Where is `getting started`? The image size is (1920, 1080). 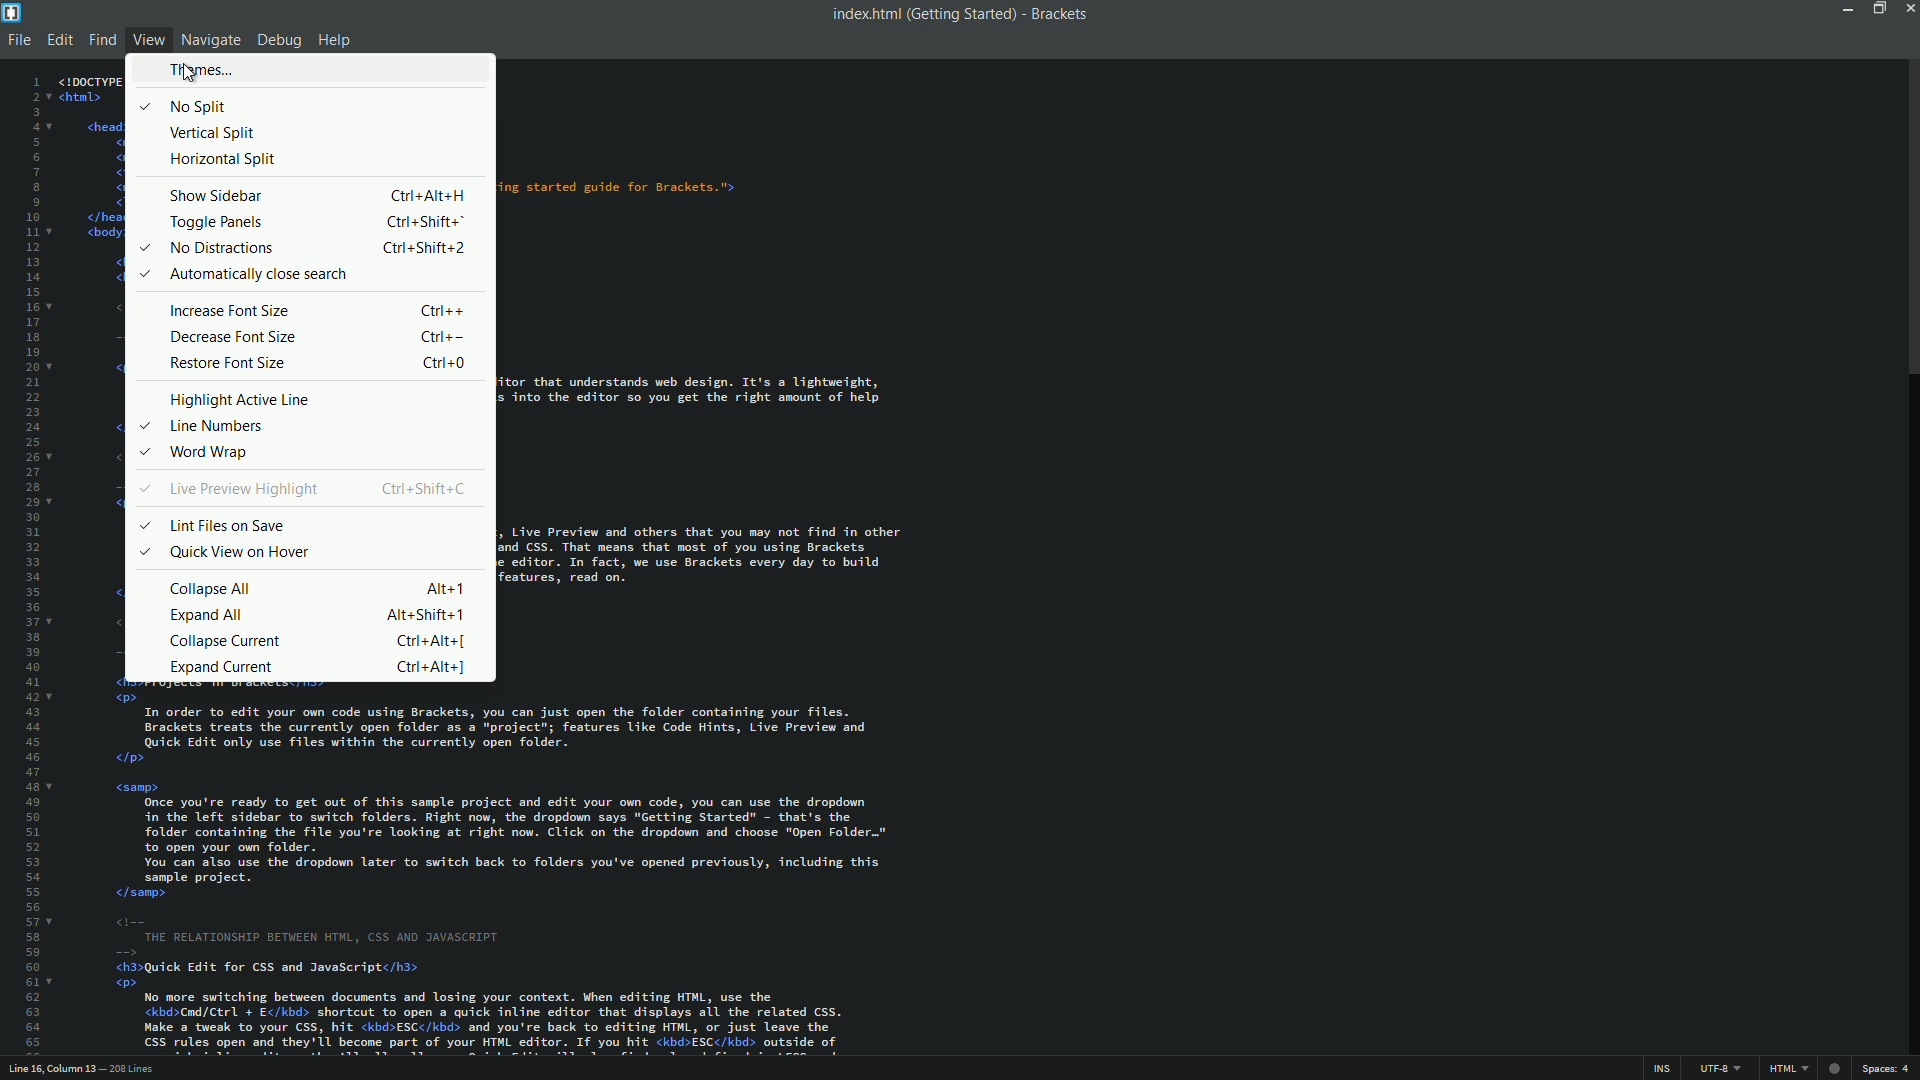
getting started is located at coordinates (961, 15).